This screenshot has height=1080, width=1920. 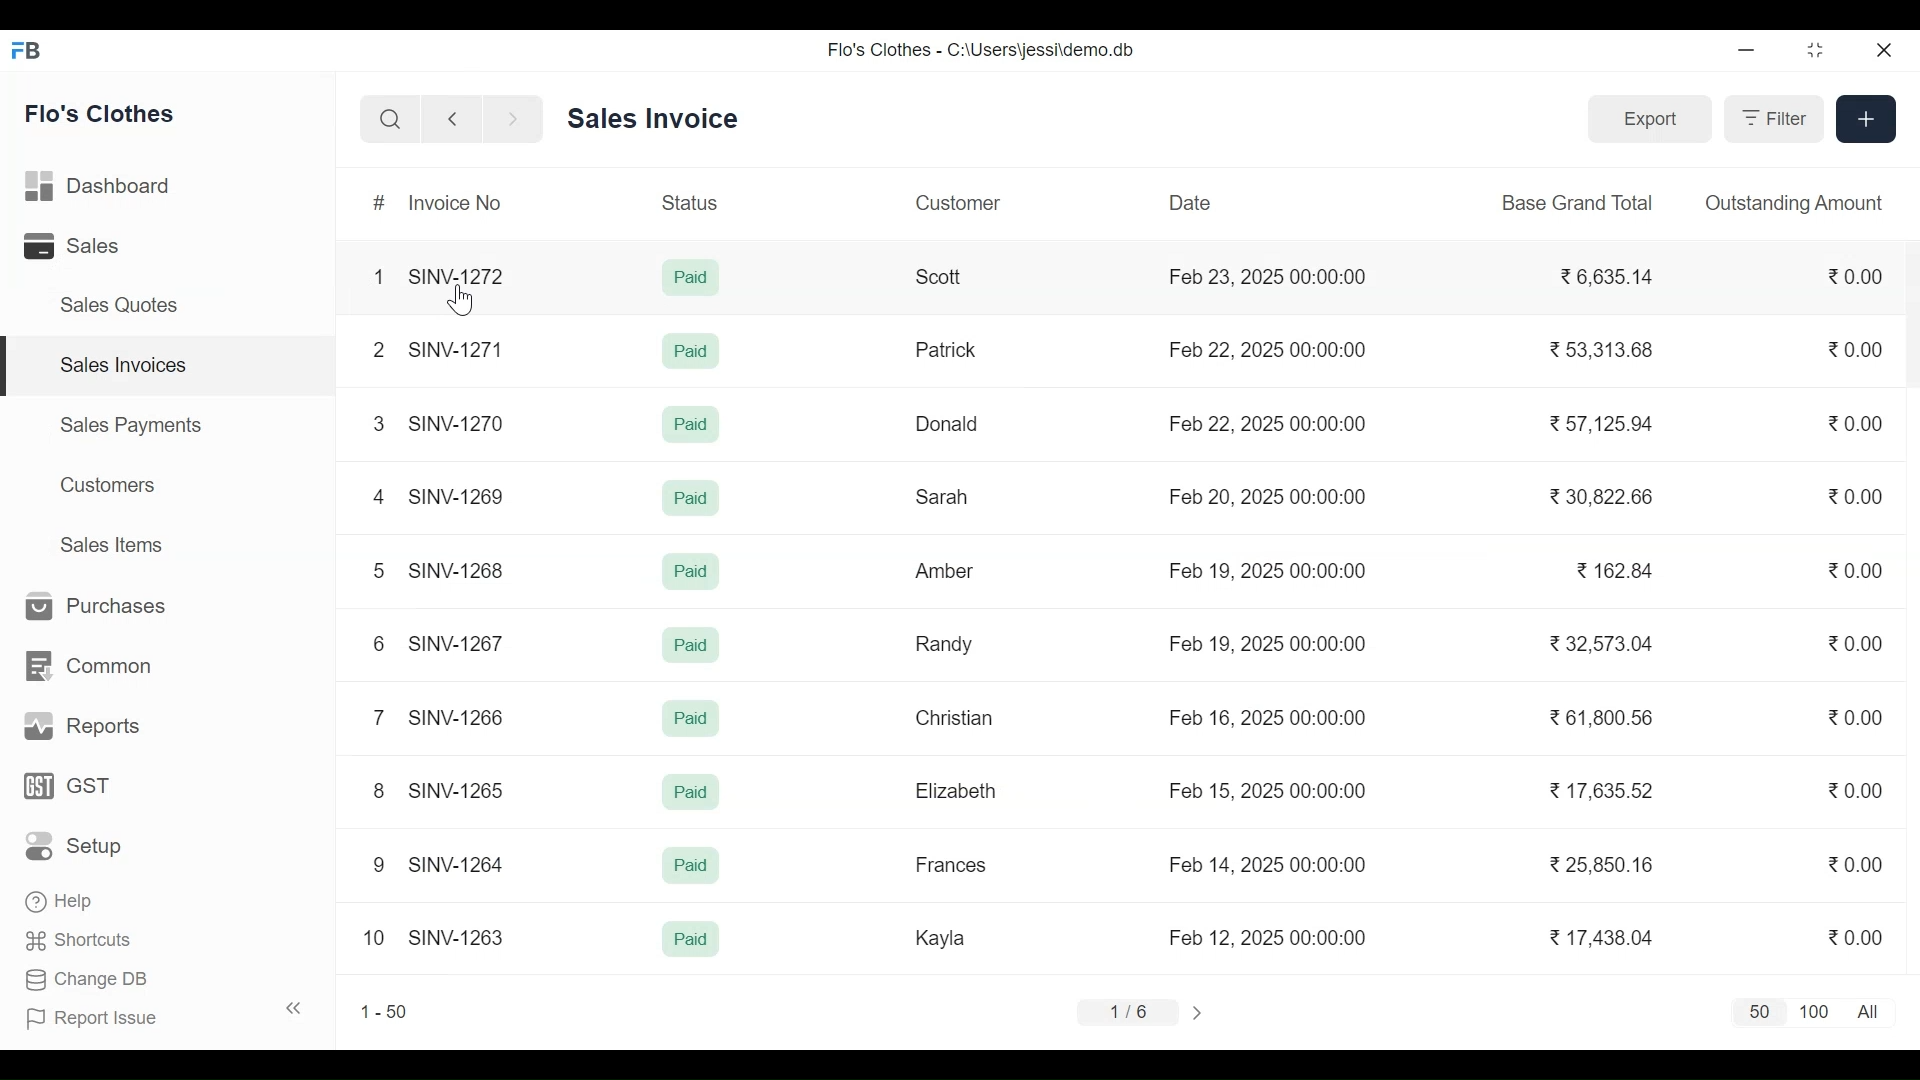 What do you see at coordinates (100, 187) in the screenshot?
I see `Dashboard` at bounding box center [100, 187].